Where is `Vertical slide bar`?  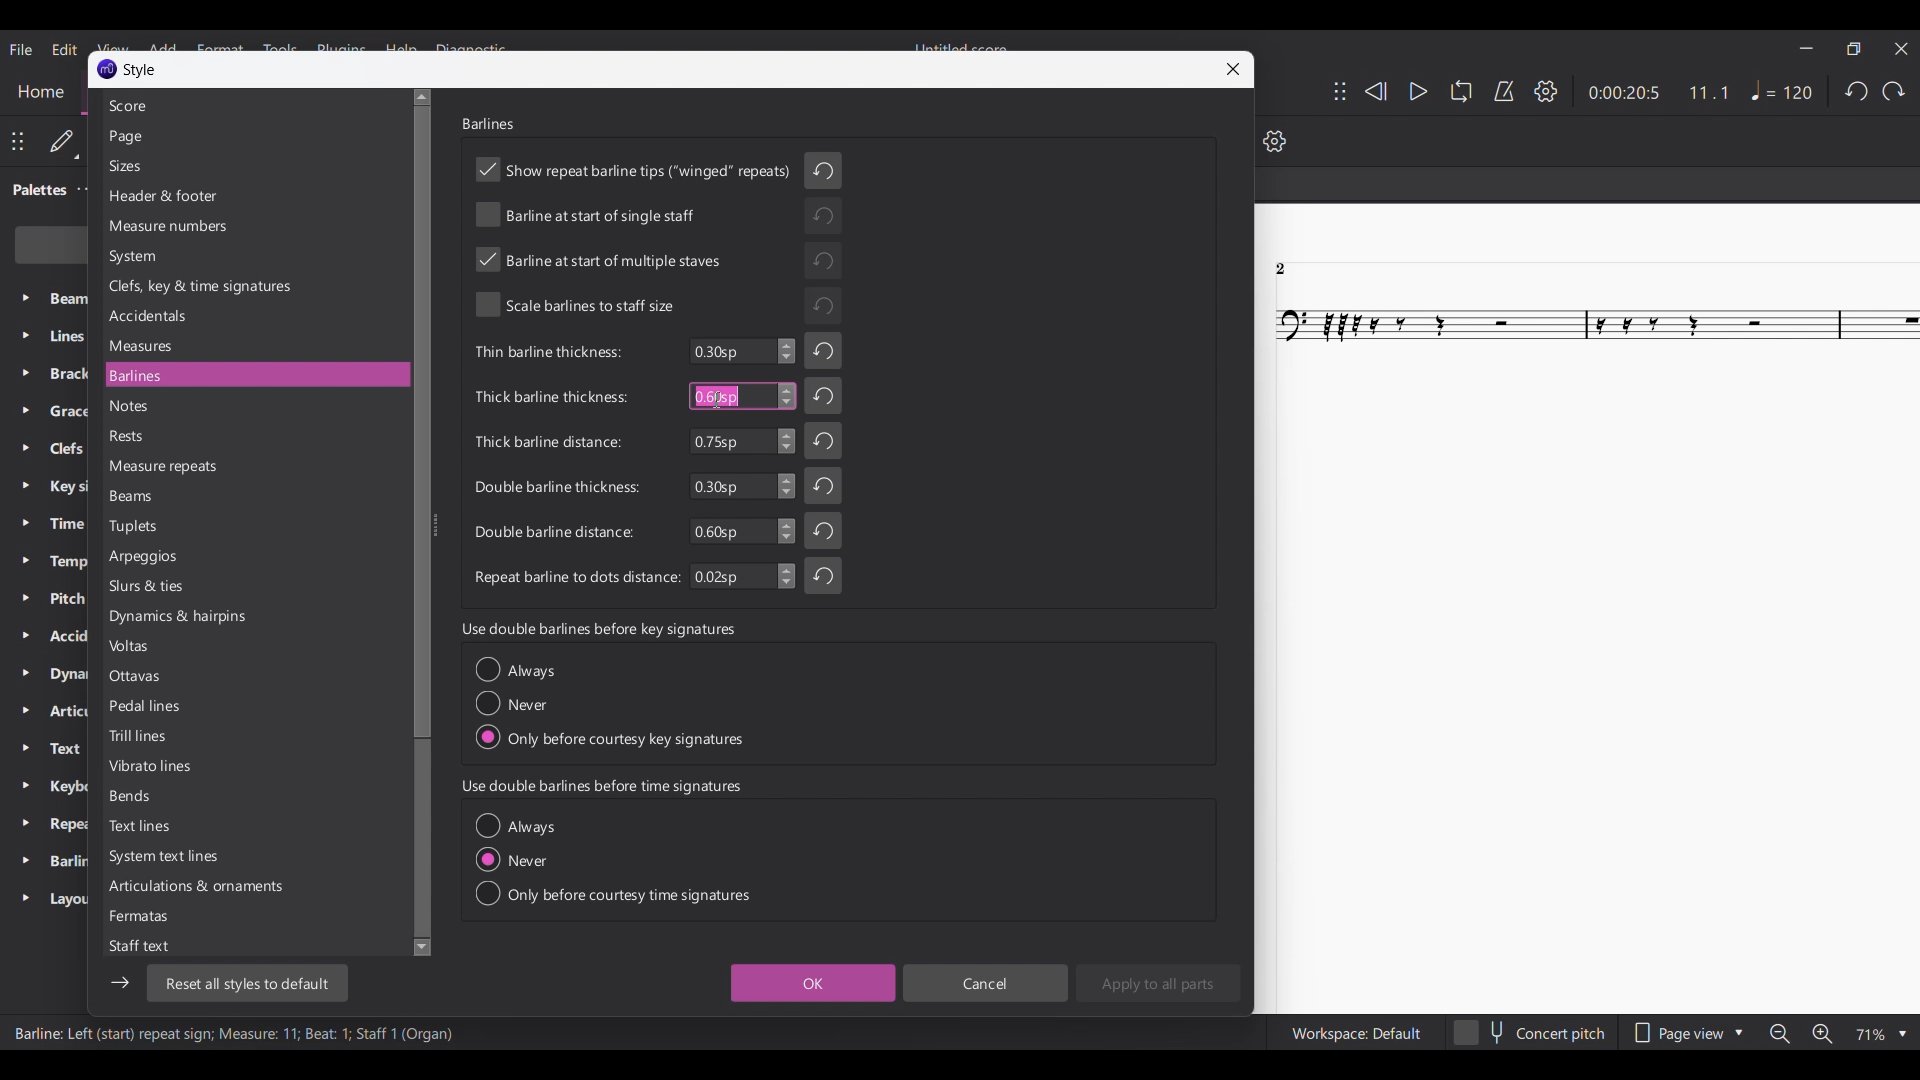 Vertical slide bar is located at coordinates (420, 522).